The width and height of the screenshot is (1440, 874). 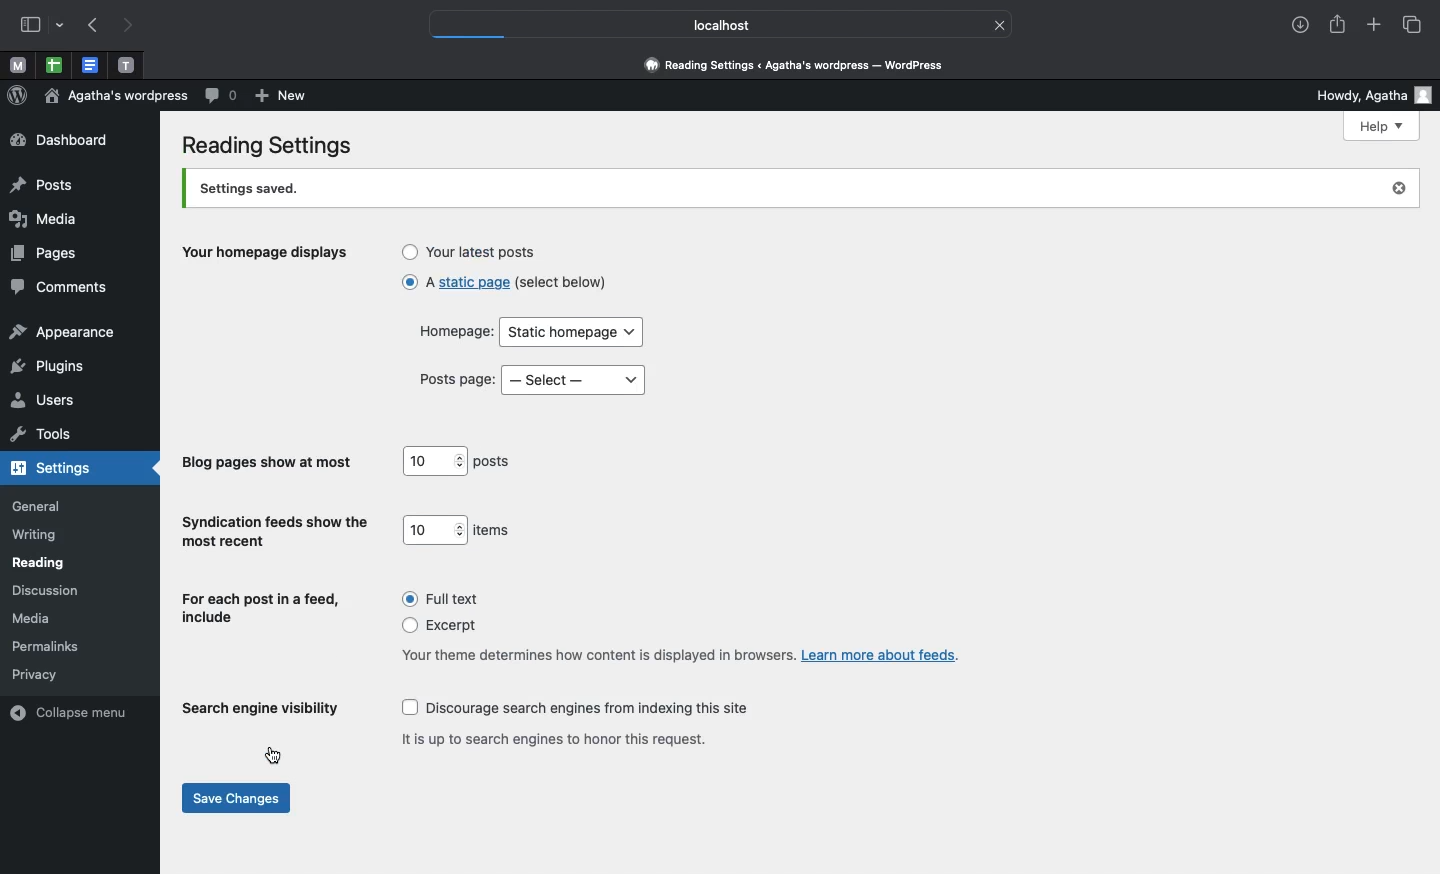 What do you see at coordinates (131, 27) in the screenshot?
I see `Next page` at bounding box center [131, 27].